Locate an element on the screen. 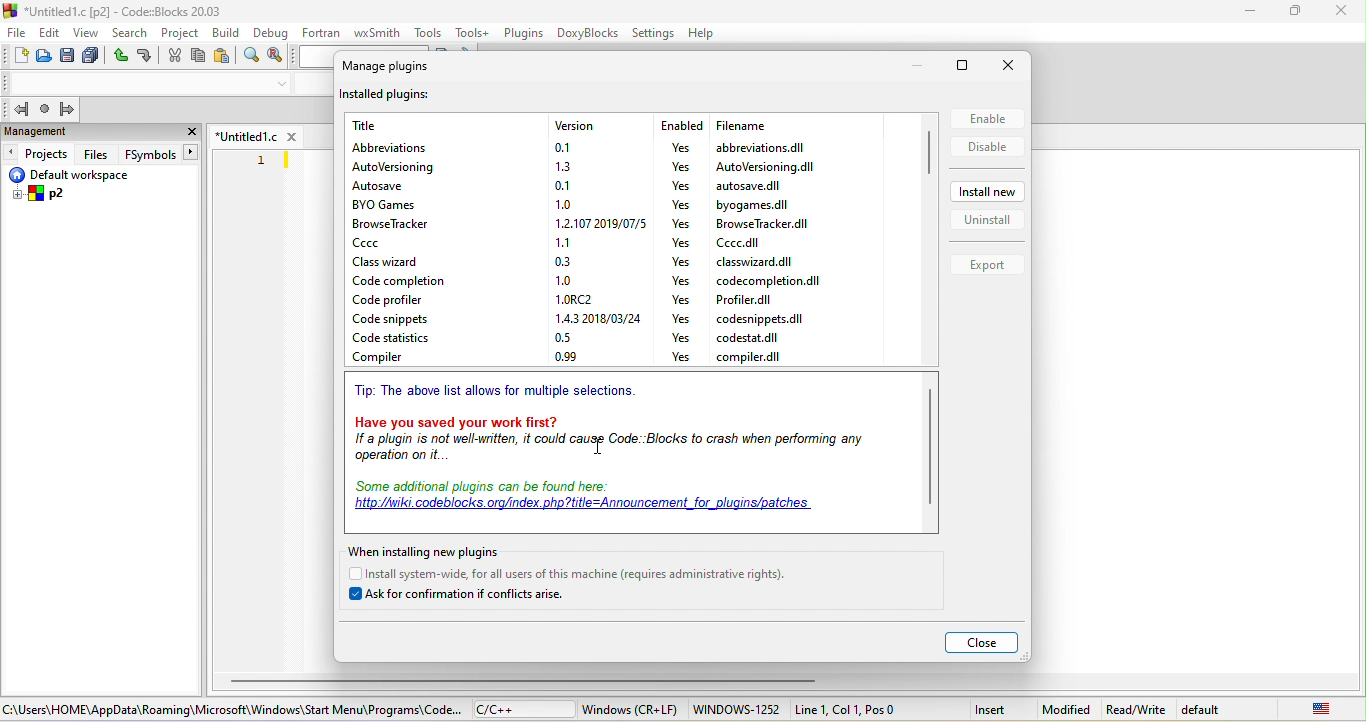  modified is located at coordinates (1065, 710).